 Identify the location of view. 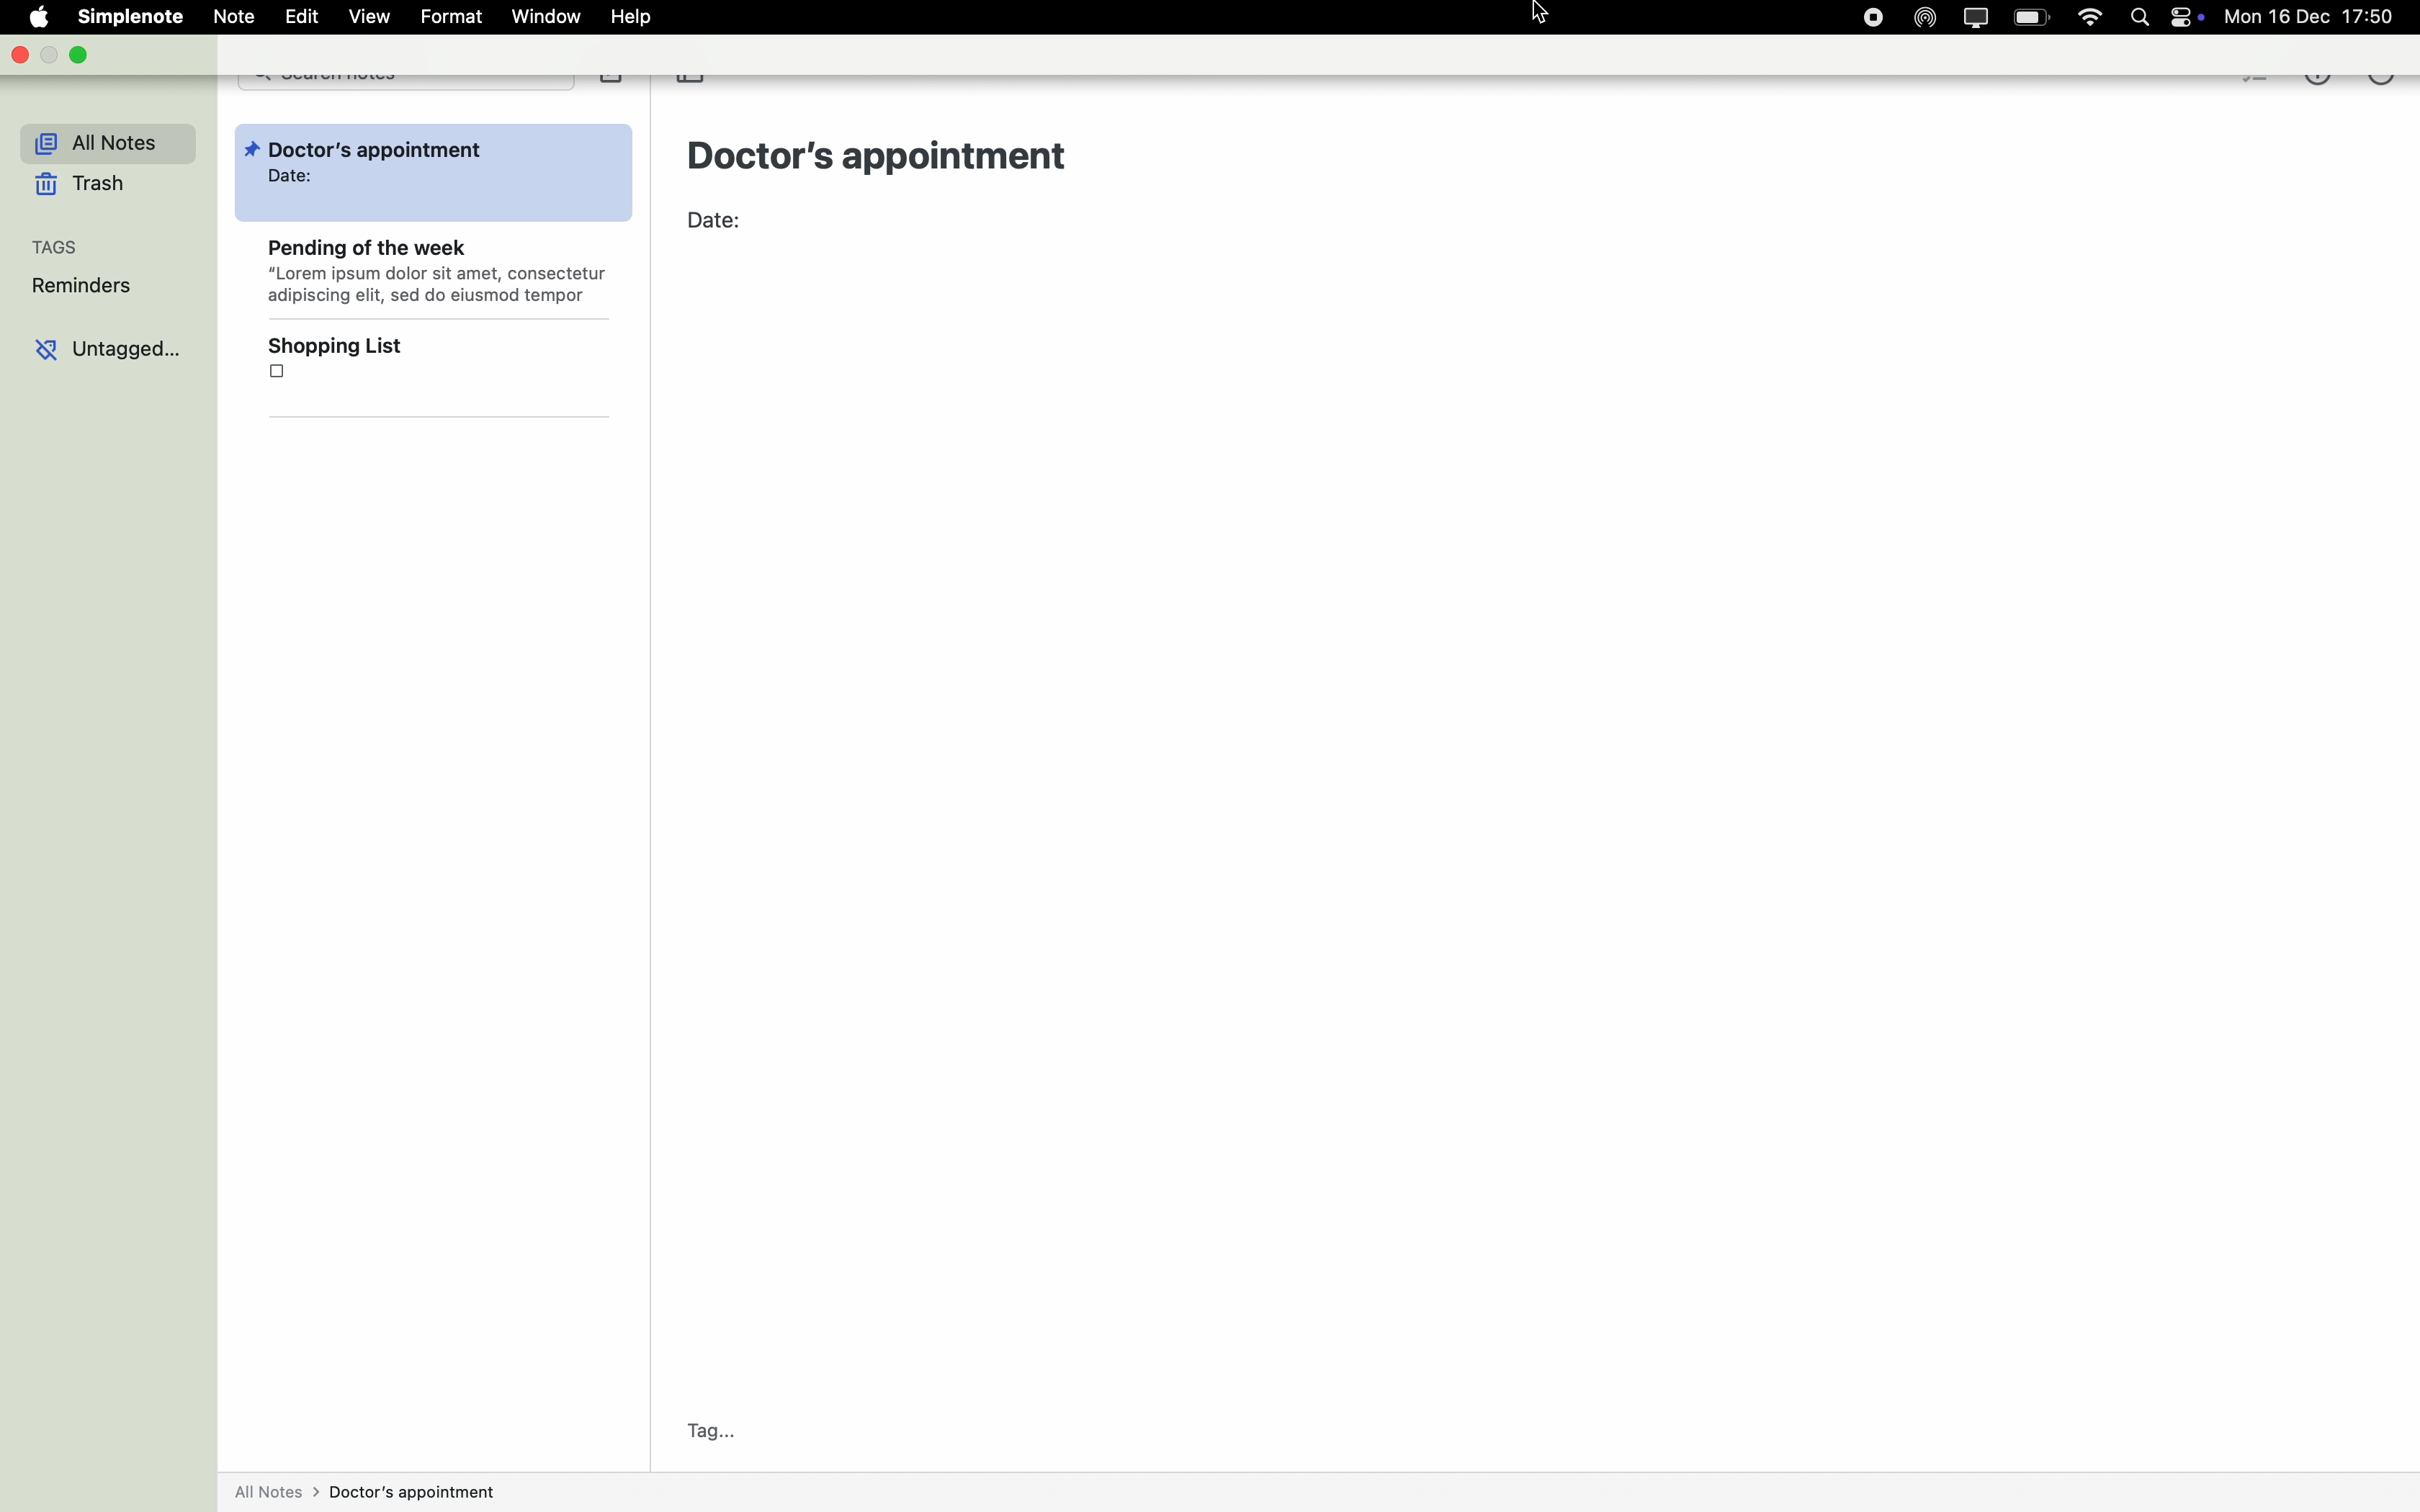
(370, 15).